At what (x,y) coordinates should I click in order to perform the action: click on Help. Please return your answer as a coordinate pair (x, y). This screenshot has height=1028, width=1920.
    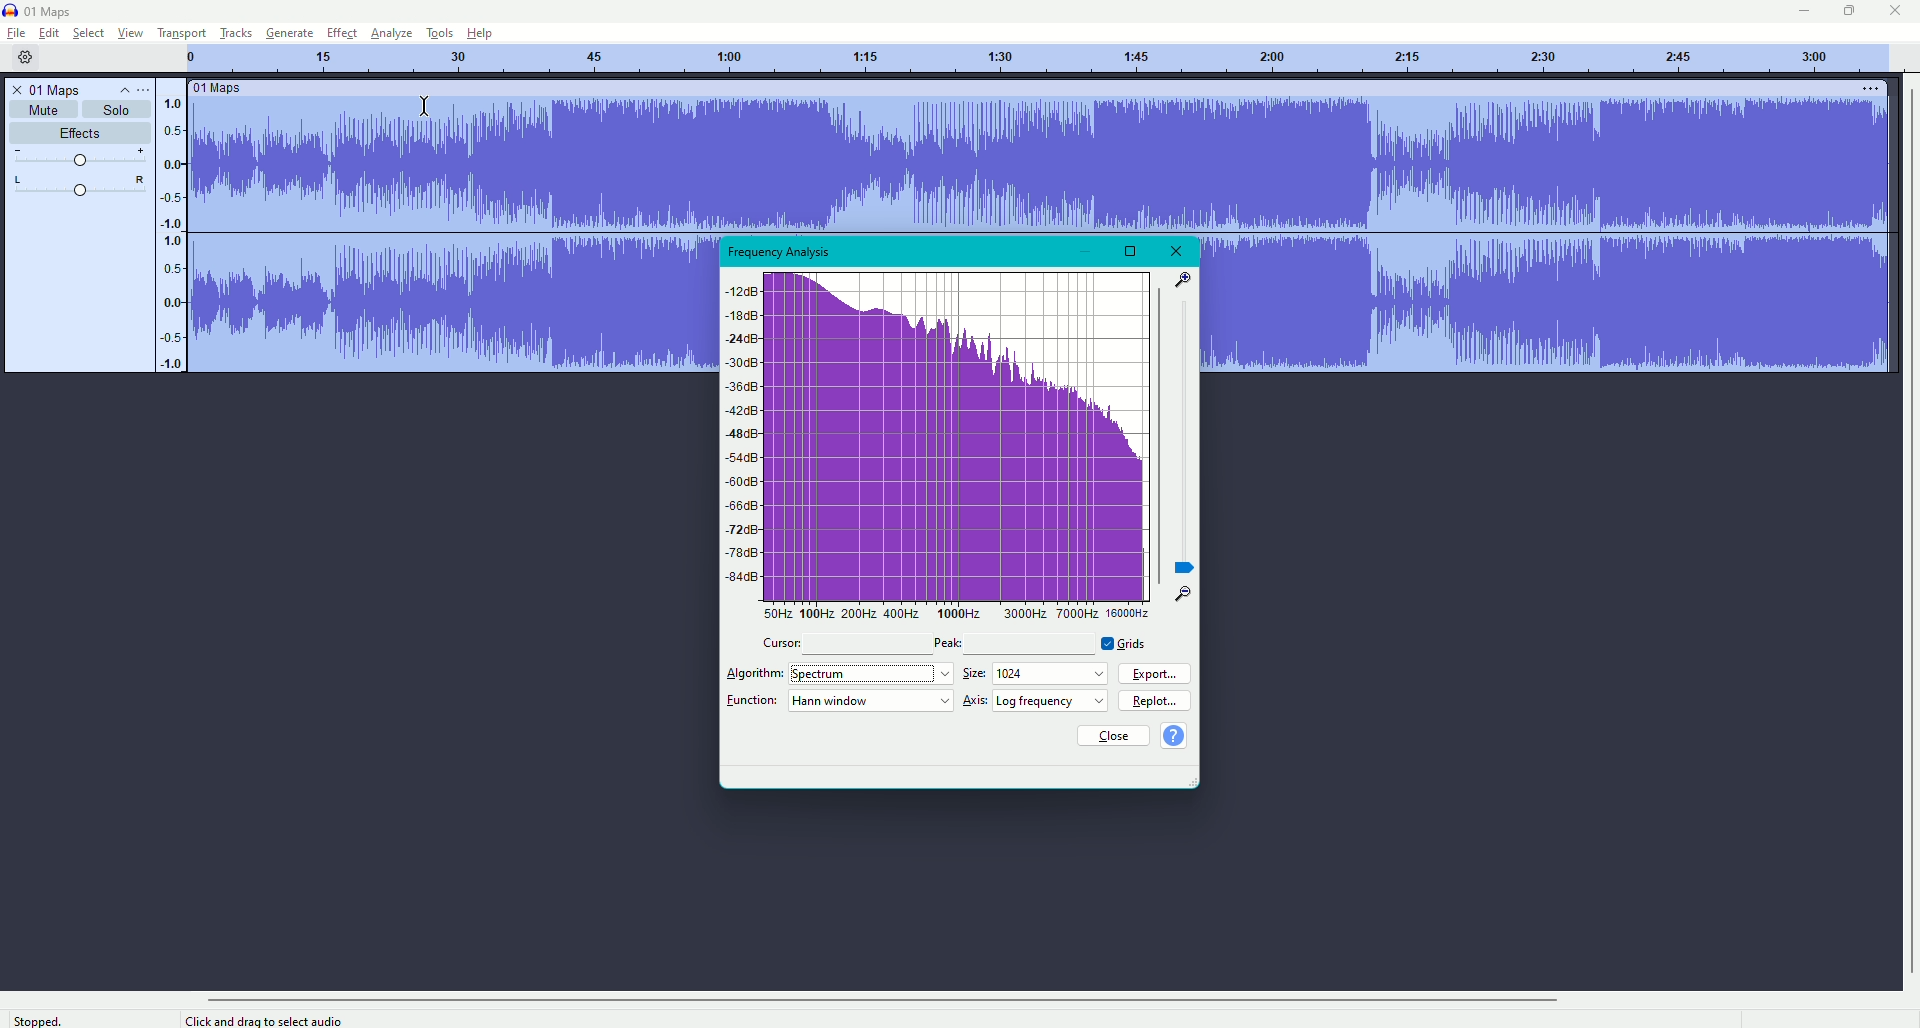
    Looking at the image, I should click on (476, 32).